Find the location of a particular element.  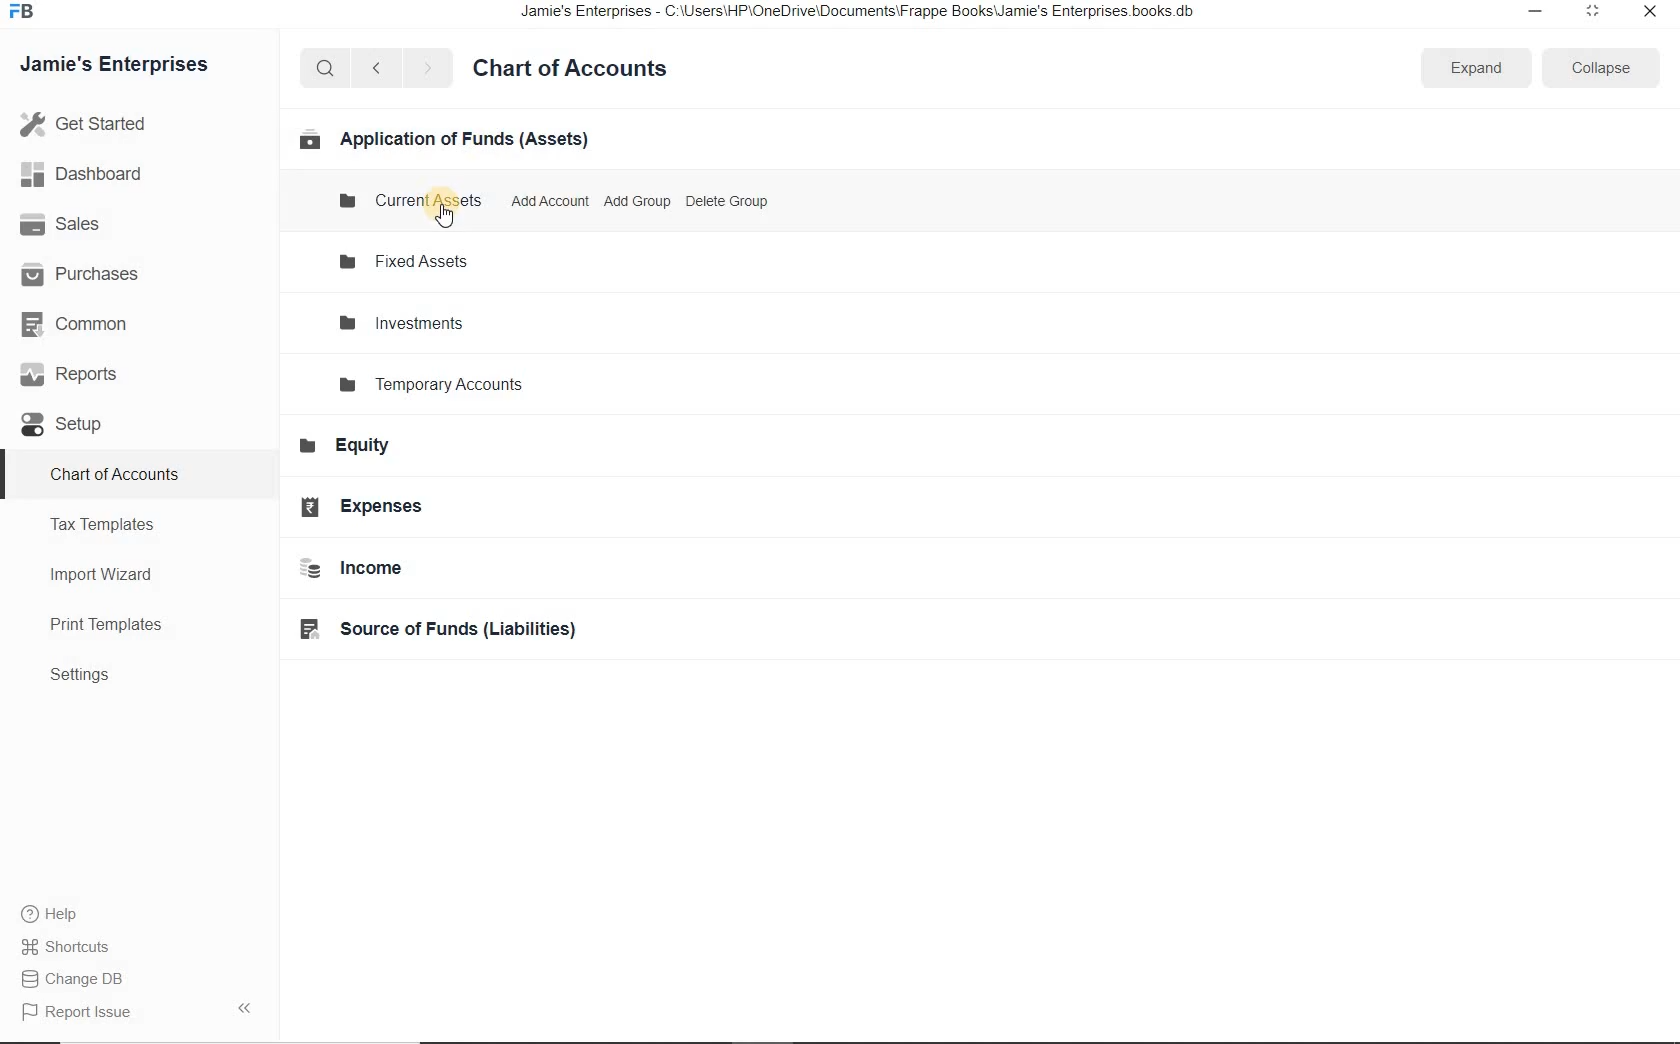

Print Templates is located at coordinates (117, 626).